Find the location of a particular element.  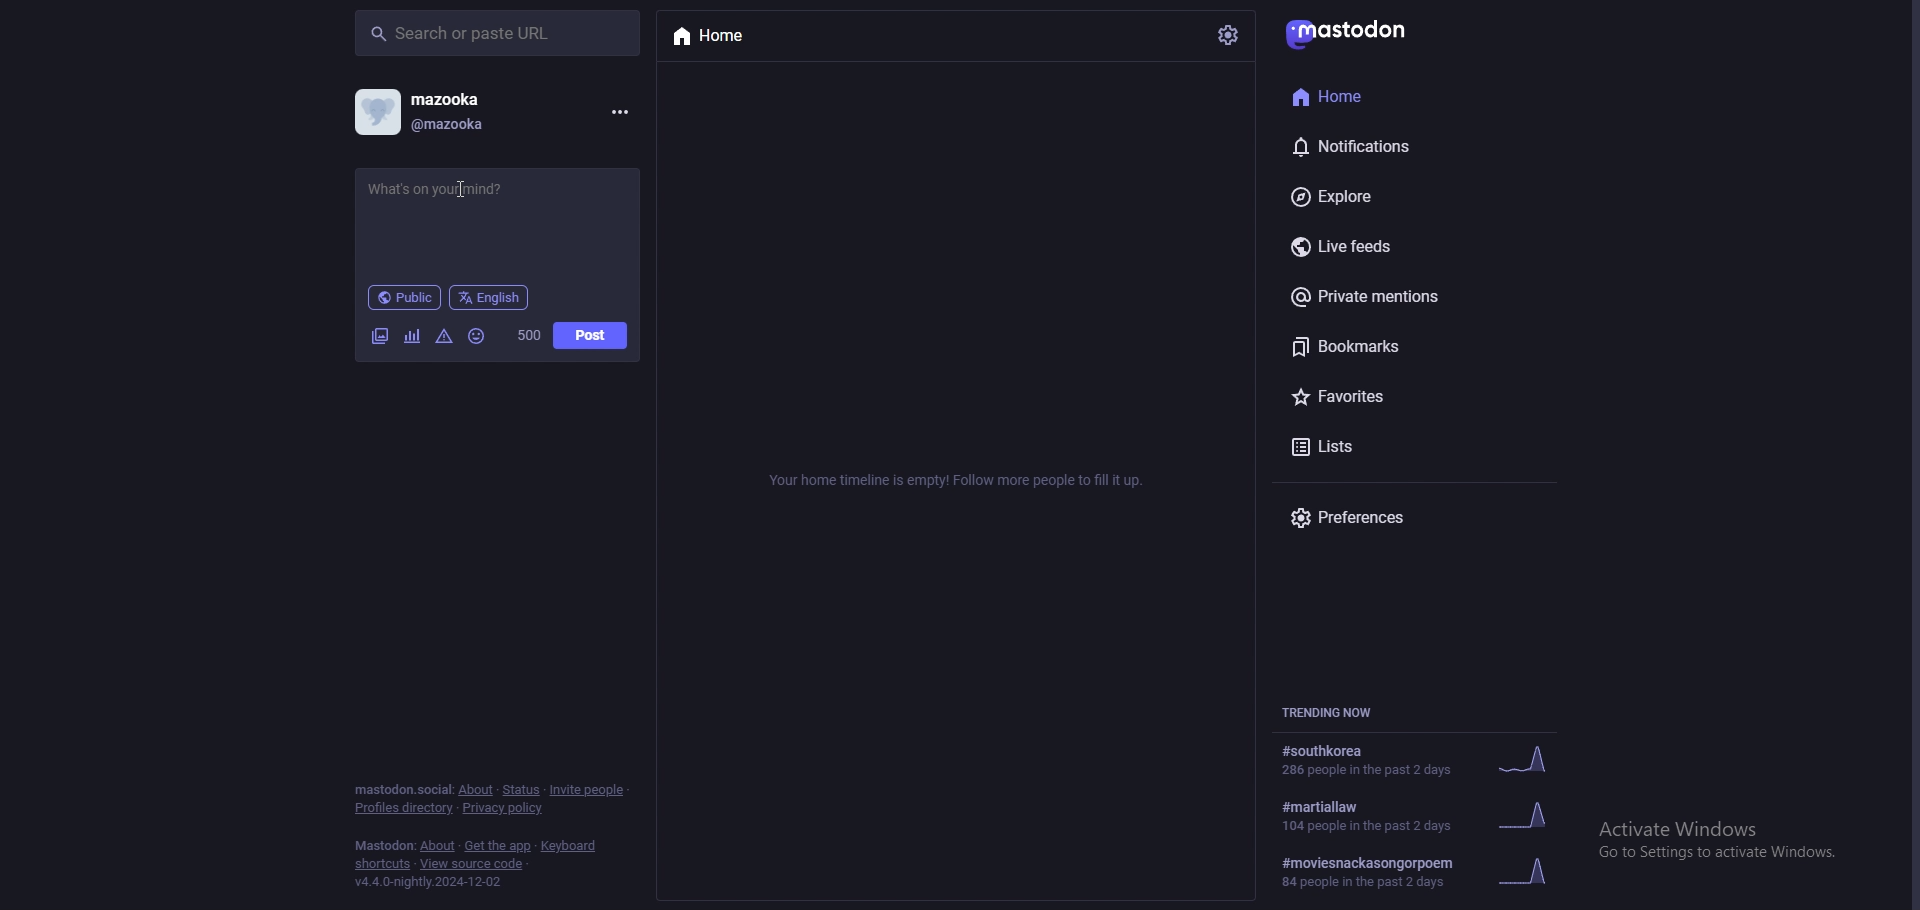

post is located at coordinates (591, 335).